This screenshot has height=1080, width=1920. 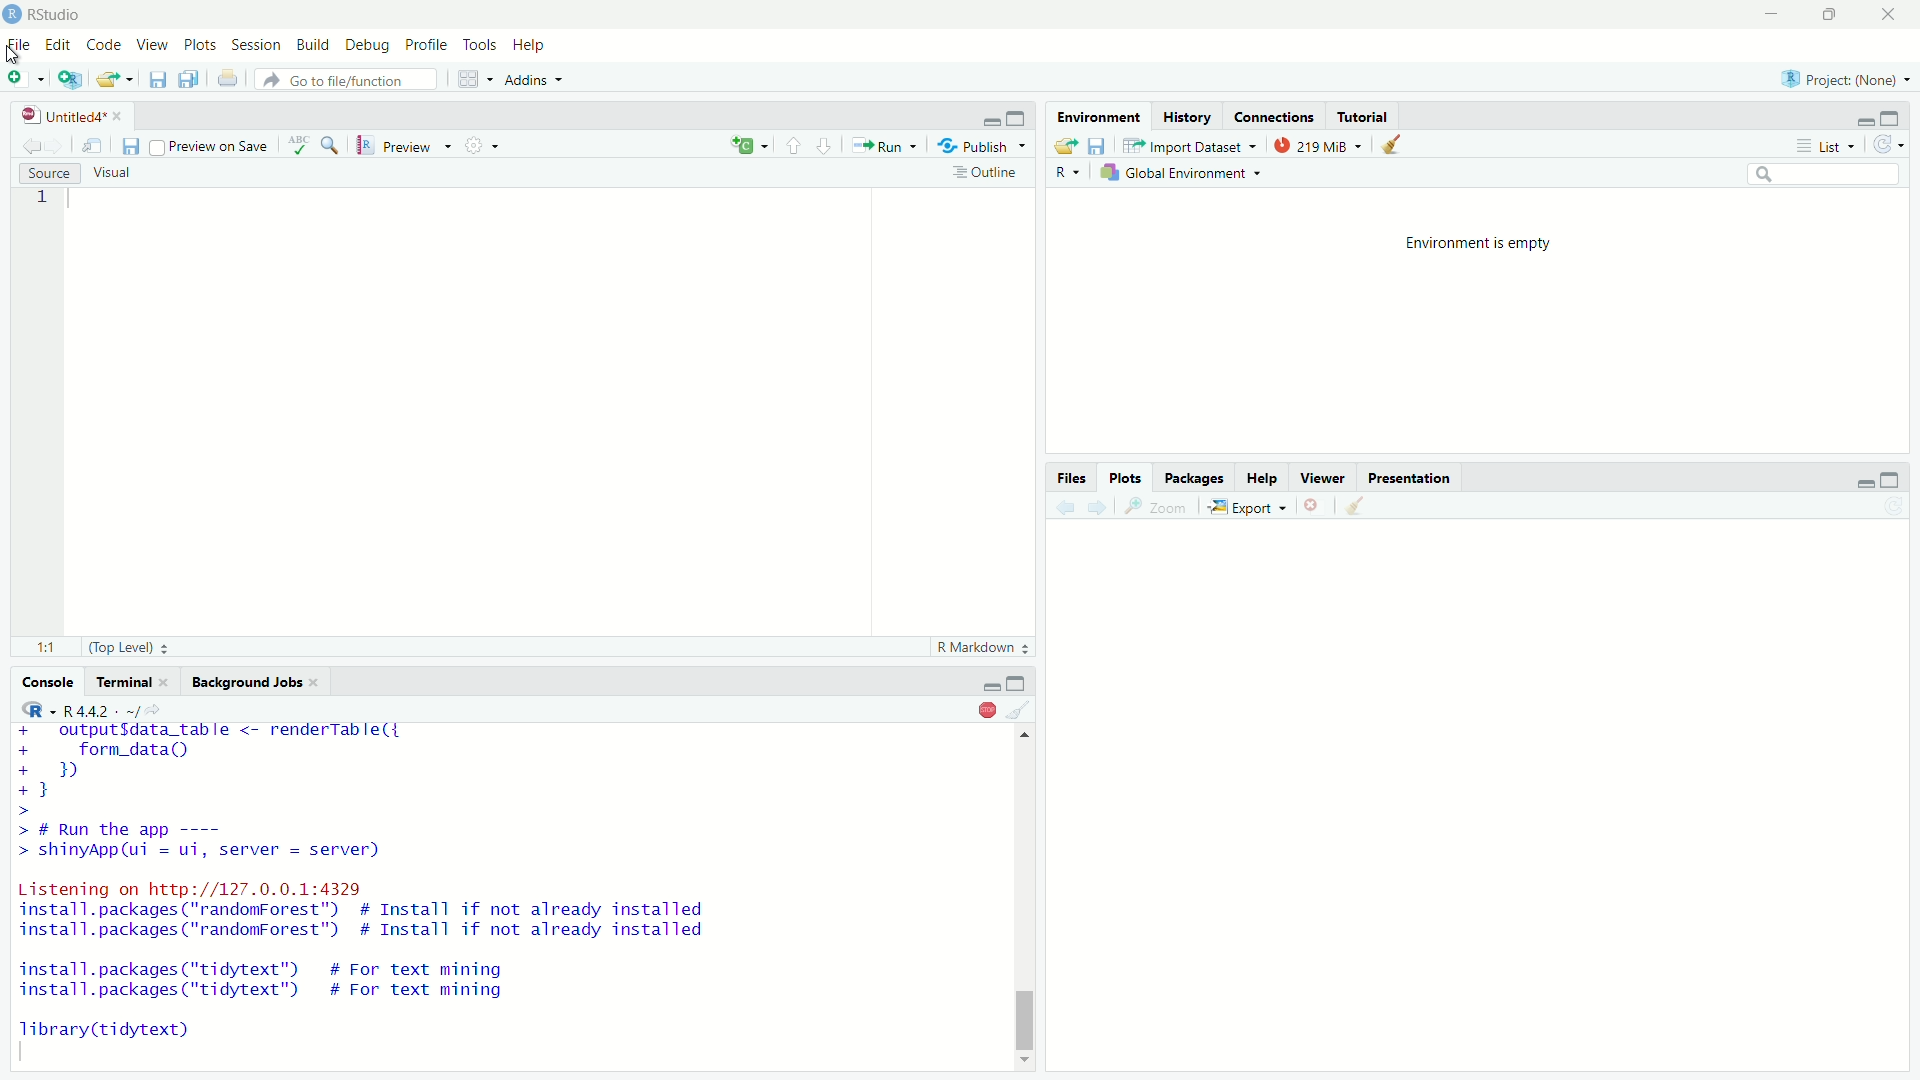 What do you see at coordinates (1321, 478) in the screenshot?
I see `Viewer` at bounding box center [1321, 478].